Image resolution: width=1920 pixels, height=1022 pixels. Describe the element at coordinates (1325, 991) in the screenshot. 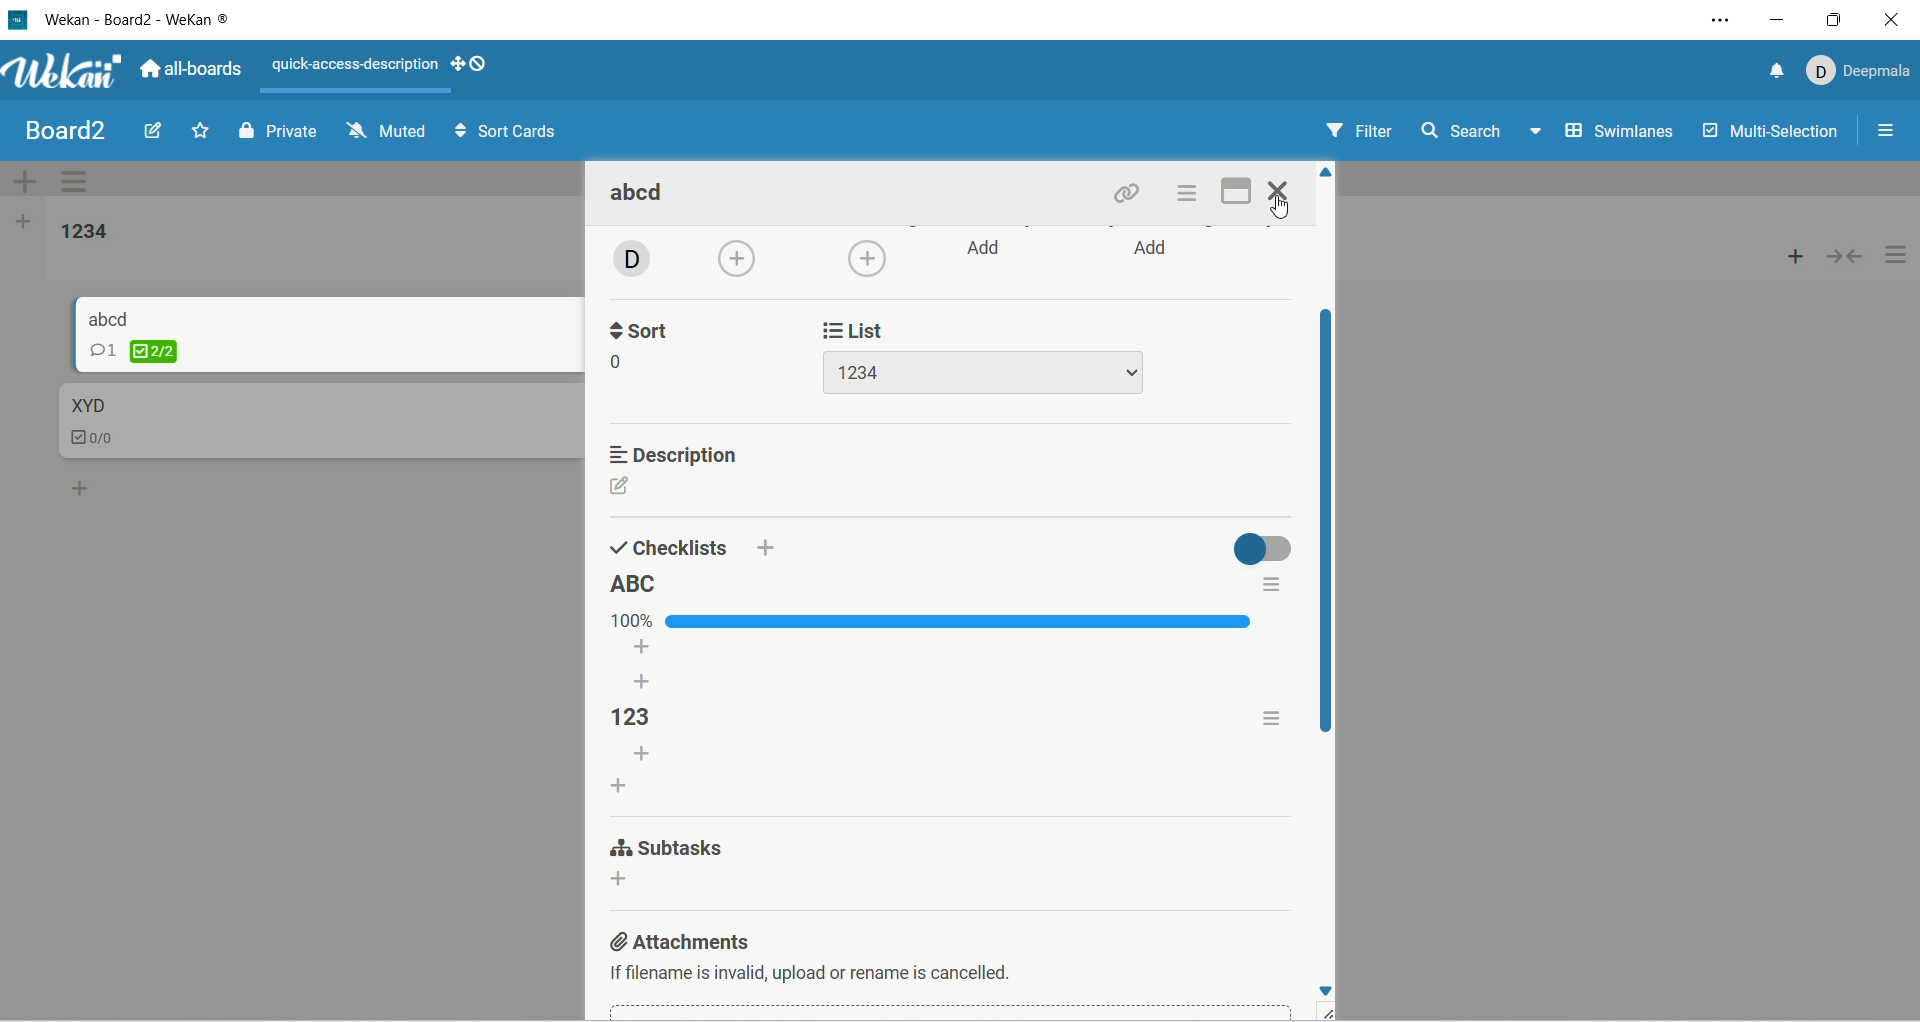

I see `Down` at that location.